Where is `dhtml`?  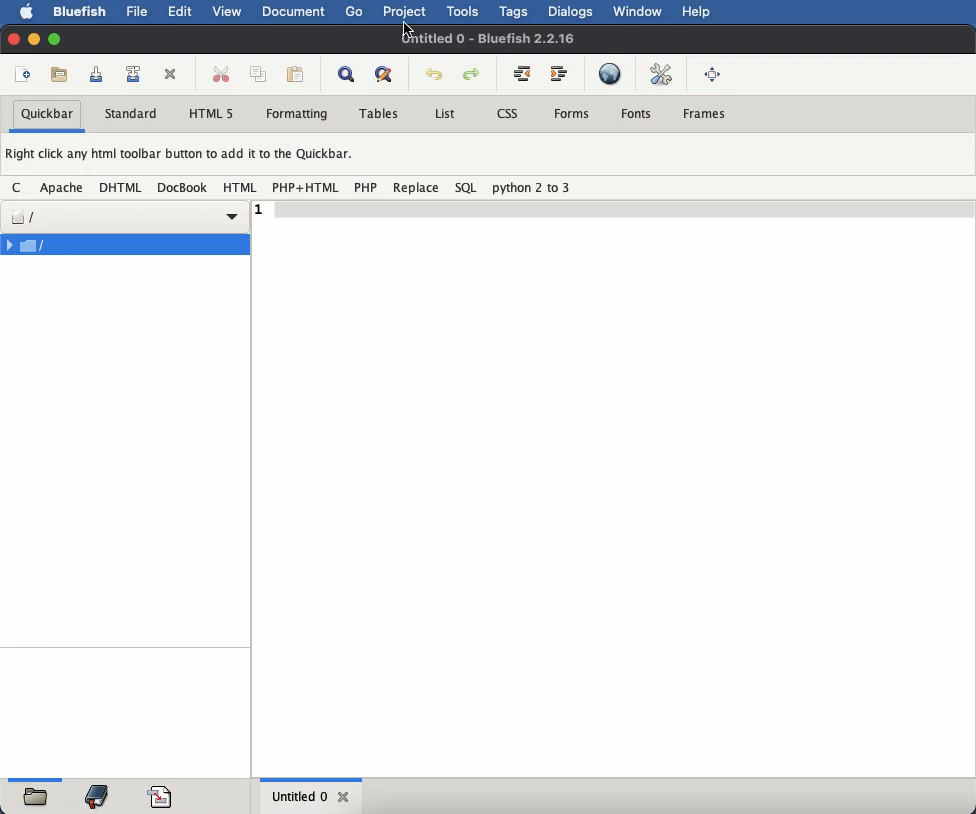 dhtml is located at coordinates (123, 188).